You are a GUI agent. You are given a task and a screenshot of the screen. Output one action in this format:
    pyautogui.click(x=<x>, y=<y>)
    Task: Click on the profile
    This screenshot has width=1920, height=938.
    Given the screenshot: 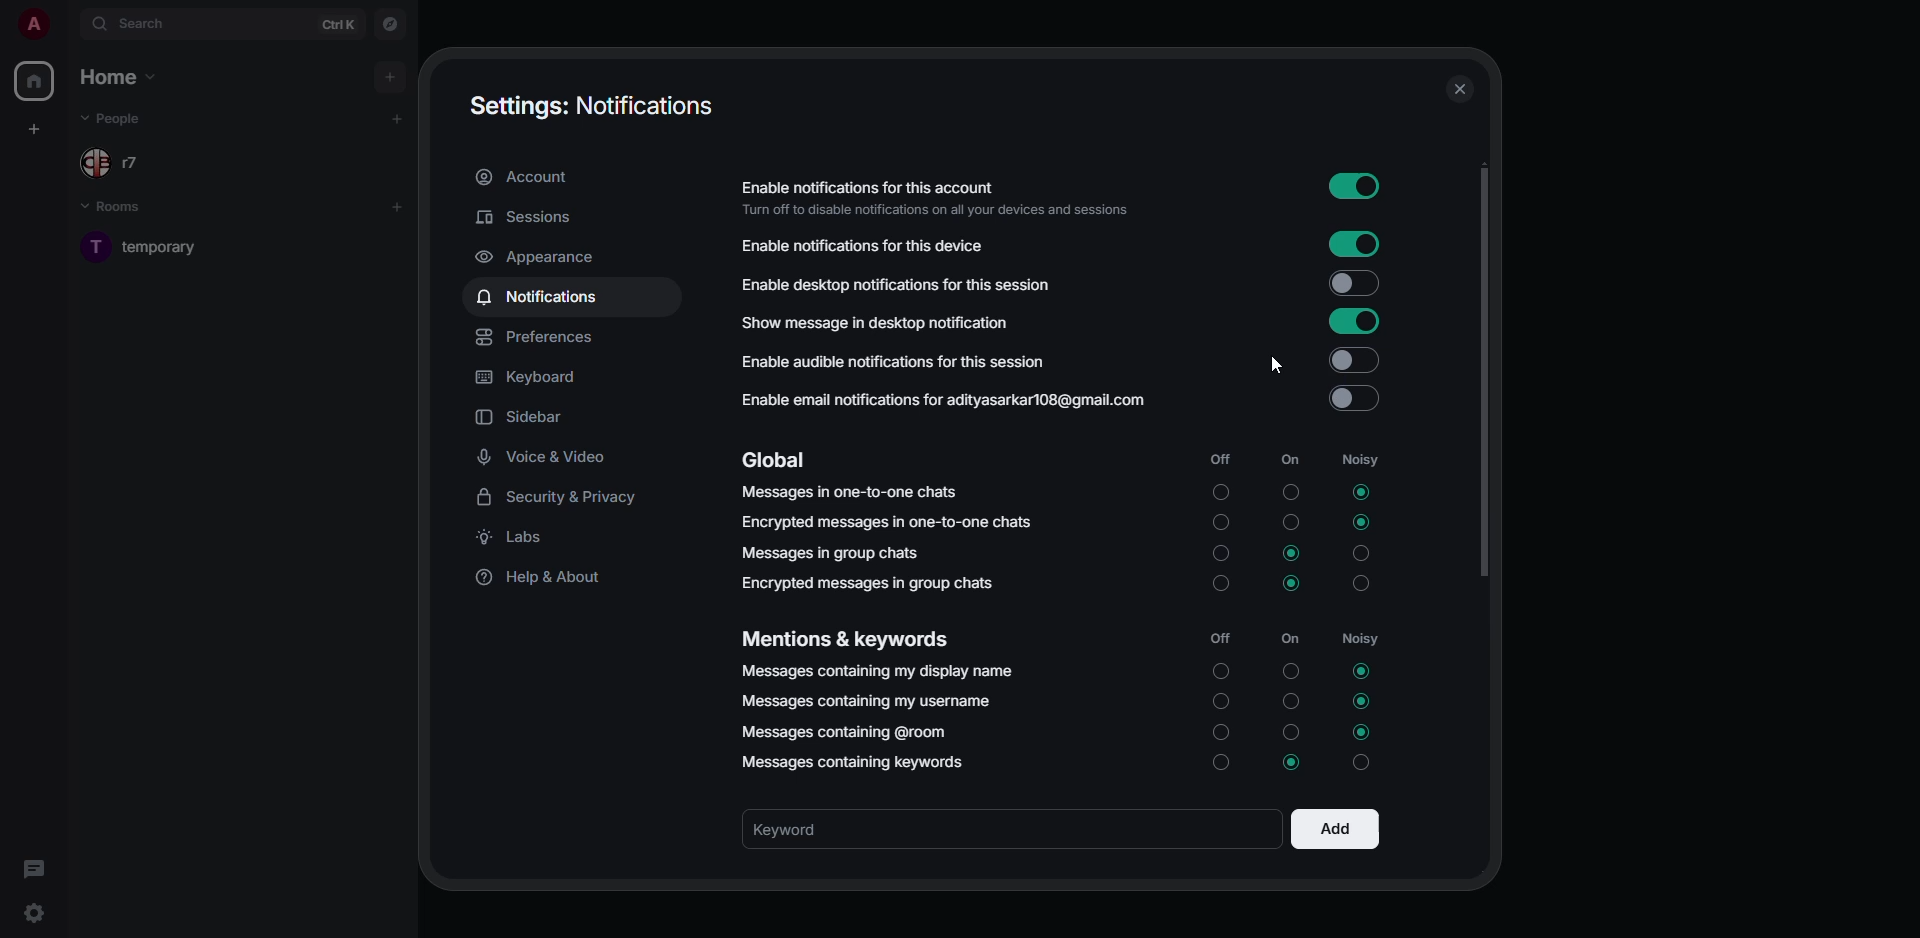 What is the action you would take?
    pyautogui.click(x=32, y=23)
    